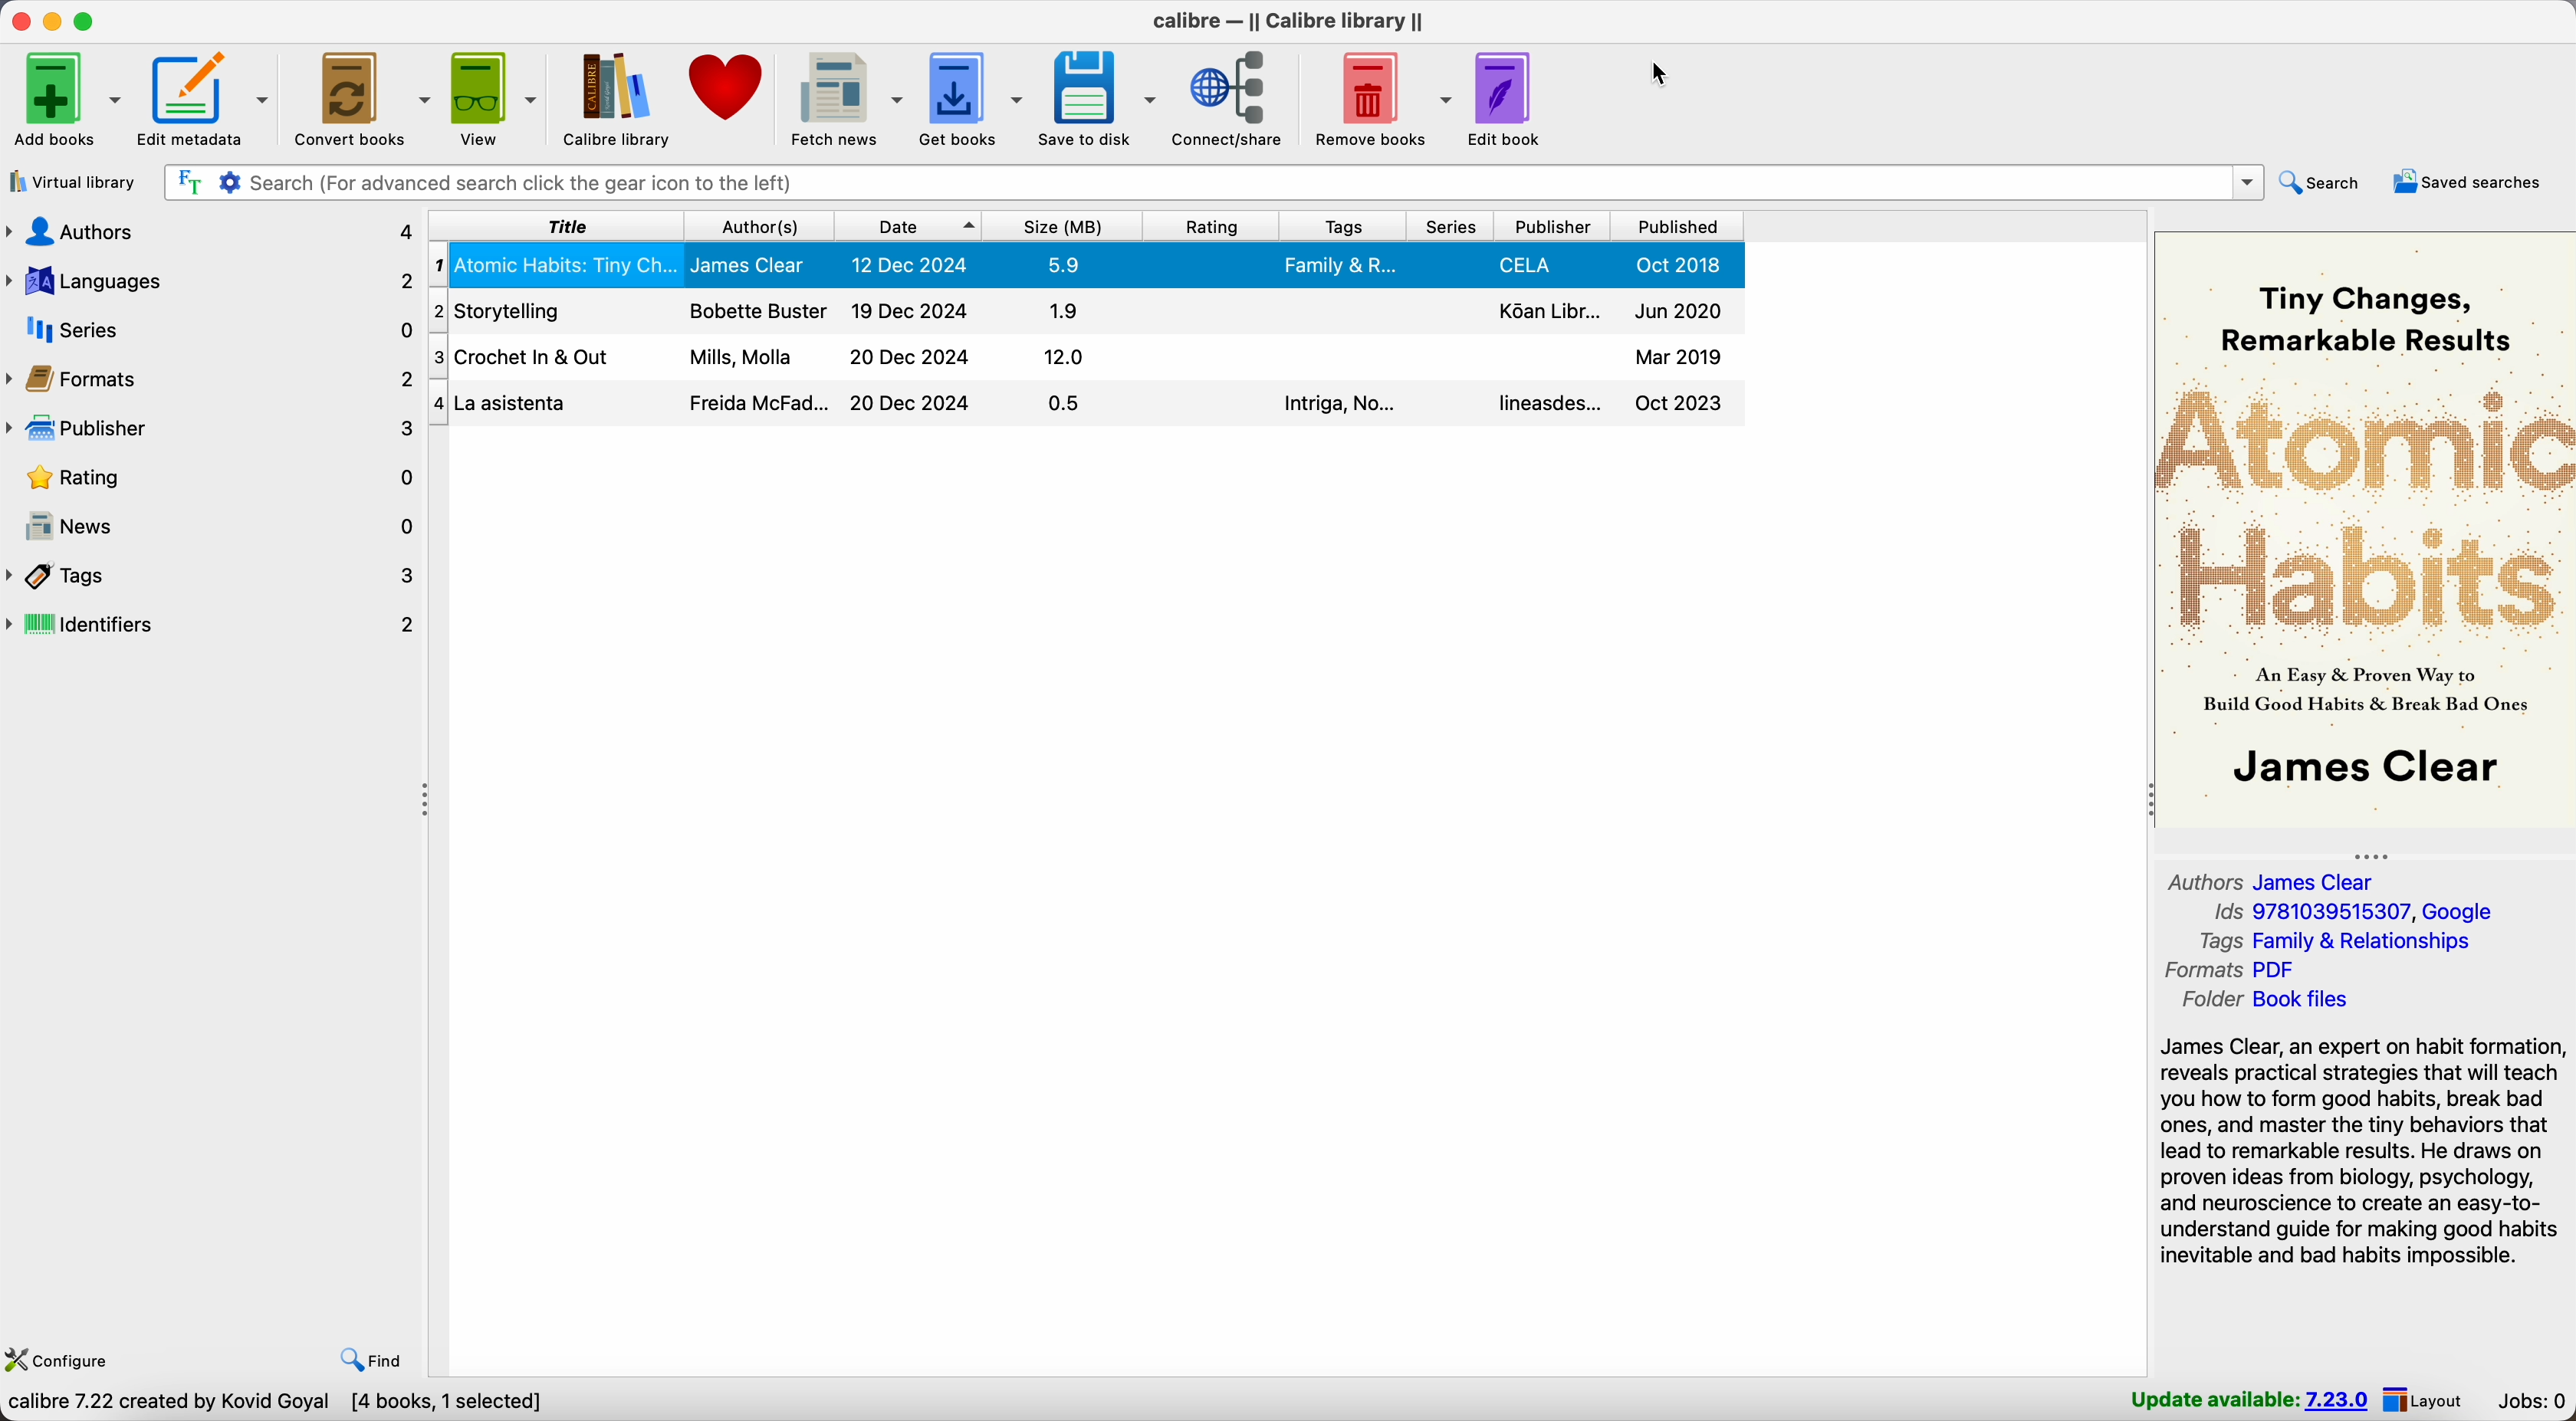  I want to click on La asistenta book details, so click(1087, 402).